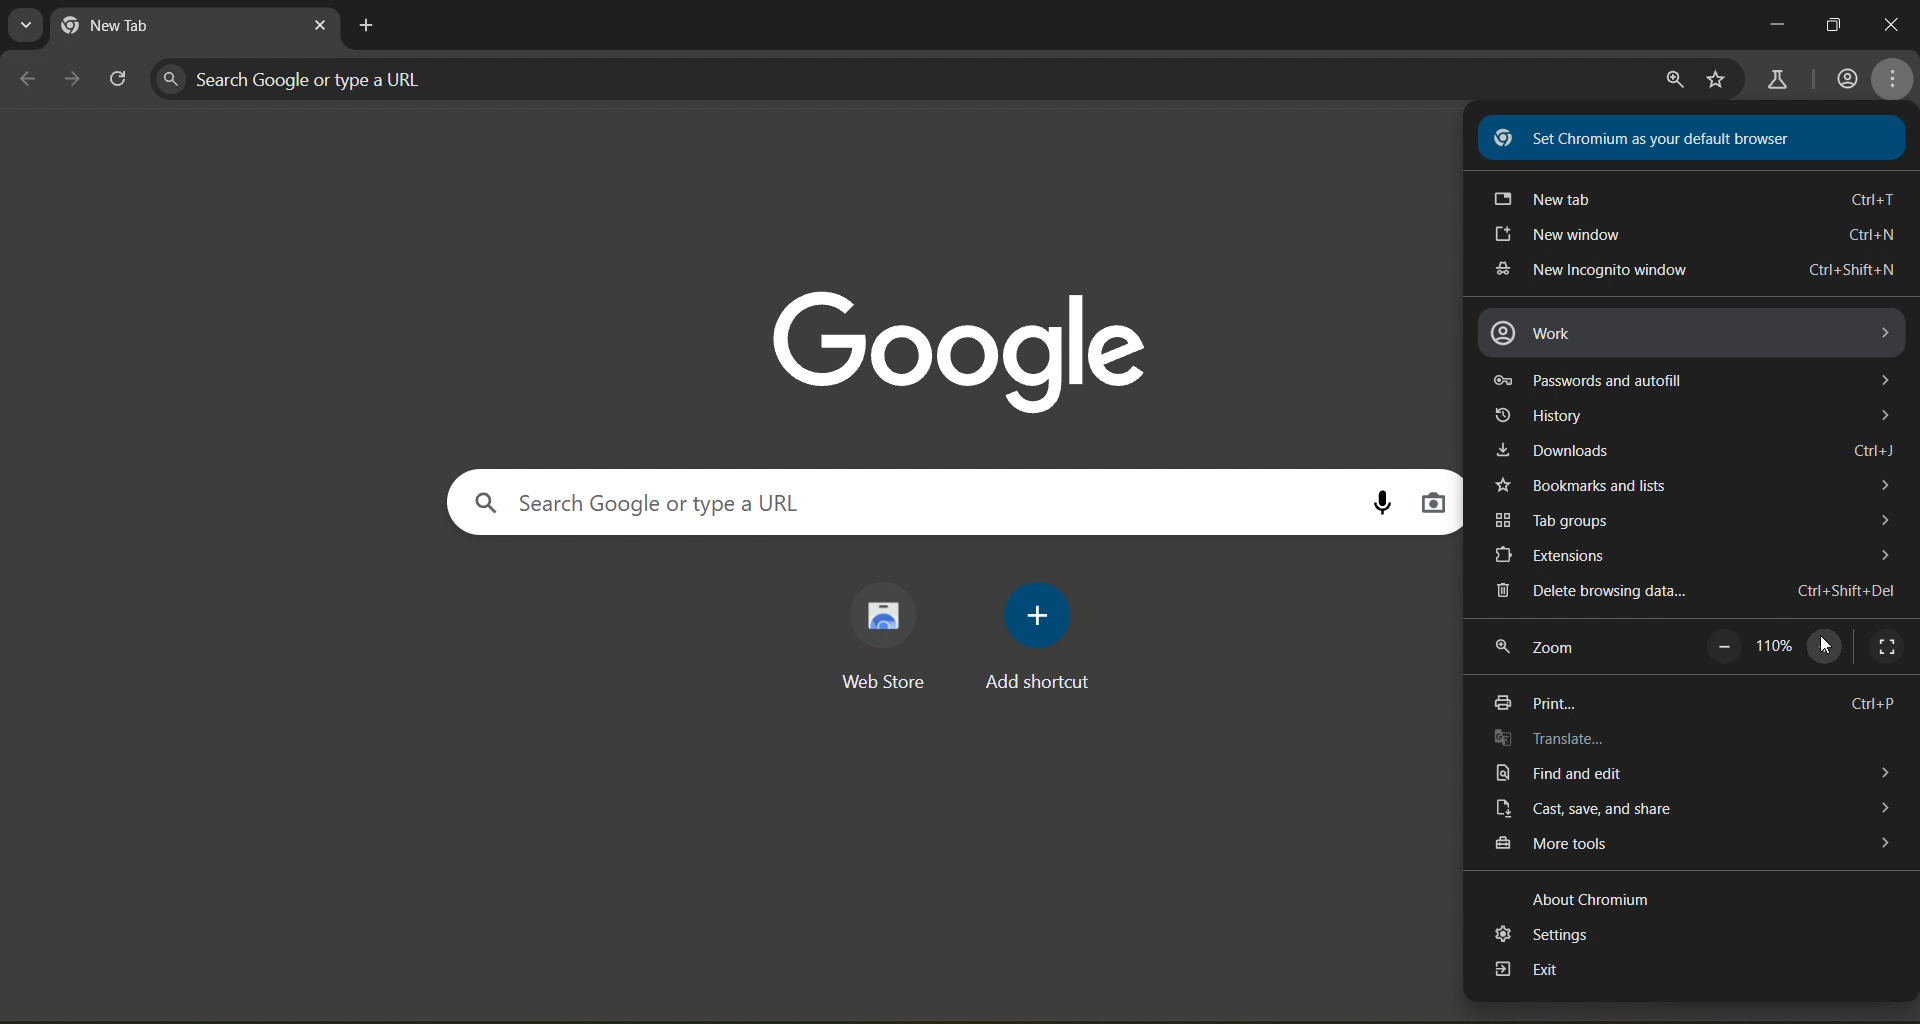 This screenshot has height=1024, width=1920. I want to click on search panel, so click(305, 77).